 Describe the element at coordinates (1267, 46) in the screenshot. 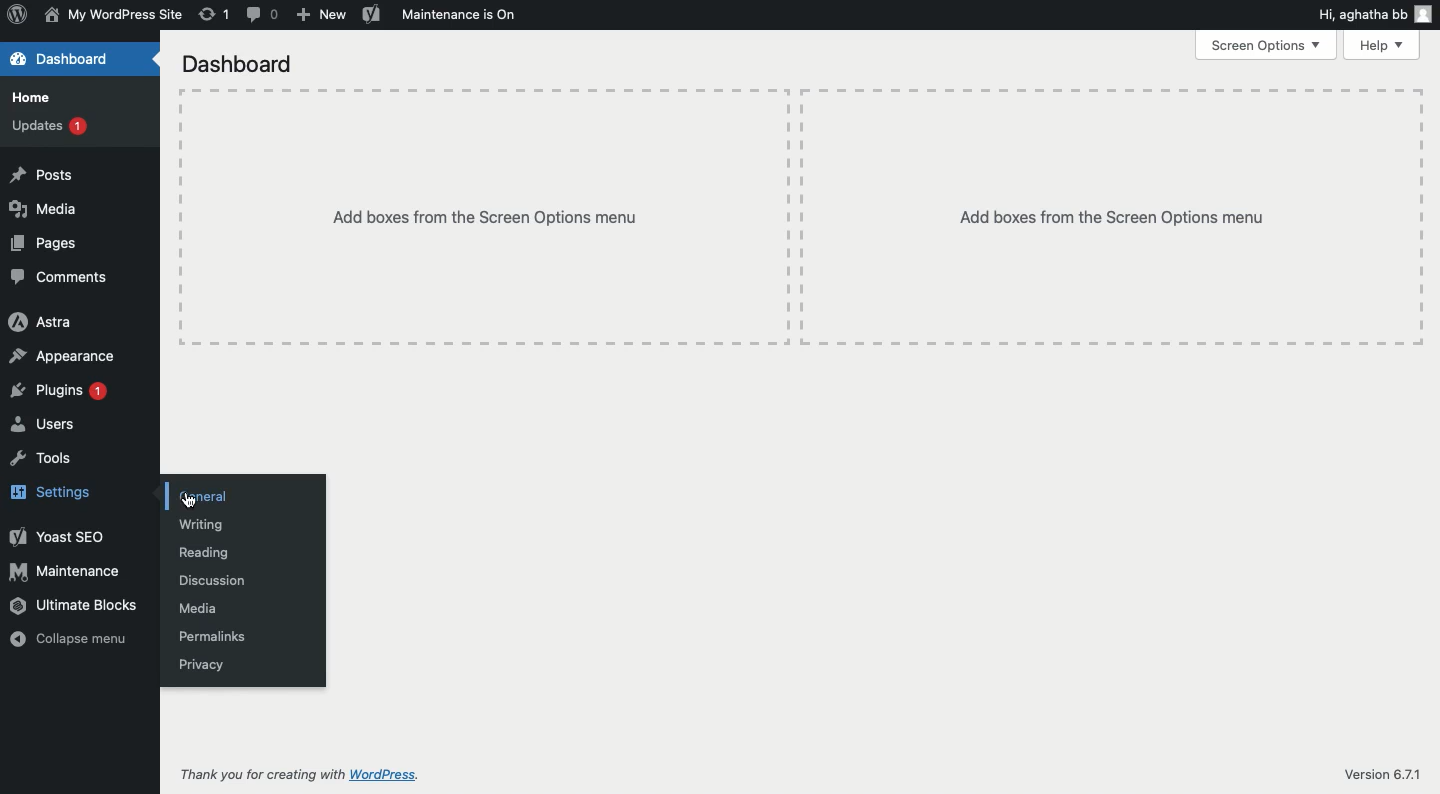

I see `Screen options` at that location.